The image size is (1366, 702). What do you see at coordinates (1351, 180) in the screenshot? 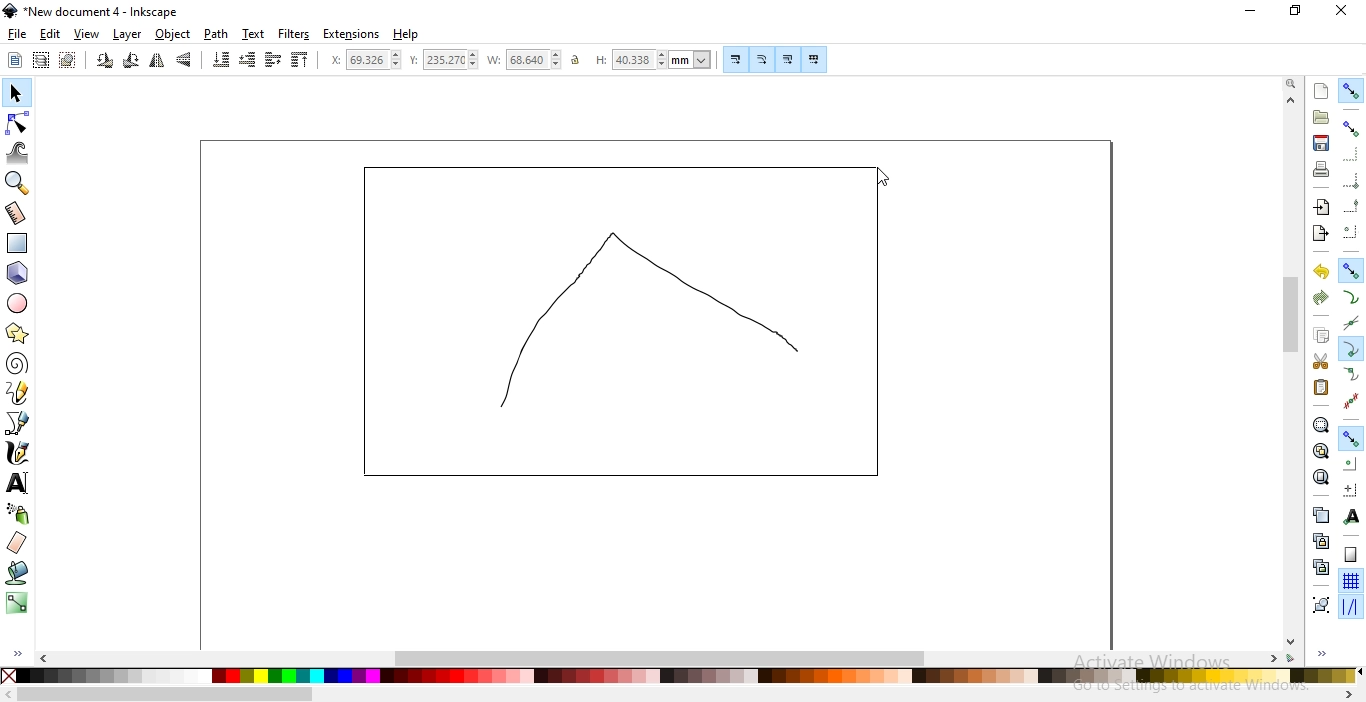
I see `` at bounding box center [1351, 180].